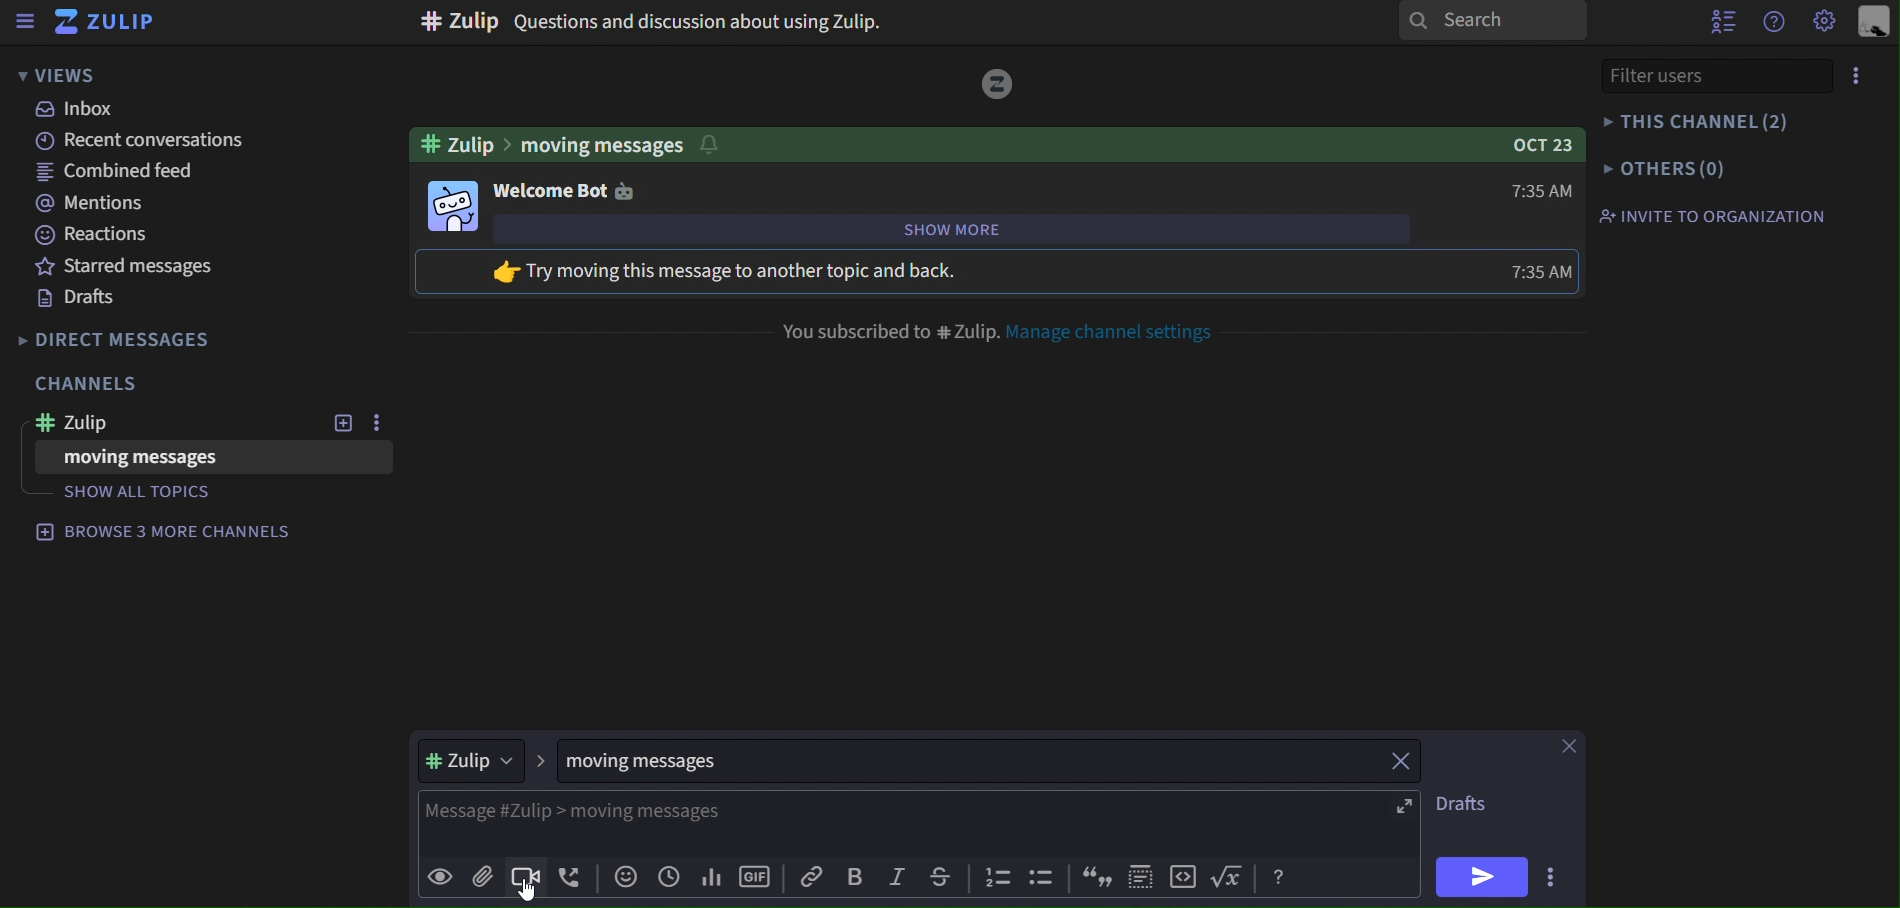 This screenshot has height=908, width=1900. I want to click on browse 4 more channels, so click(166, 530).